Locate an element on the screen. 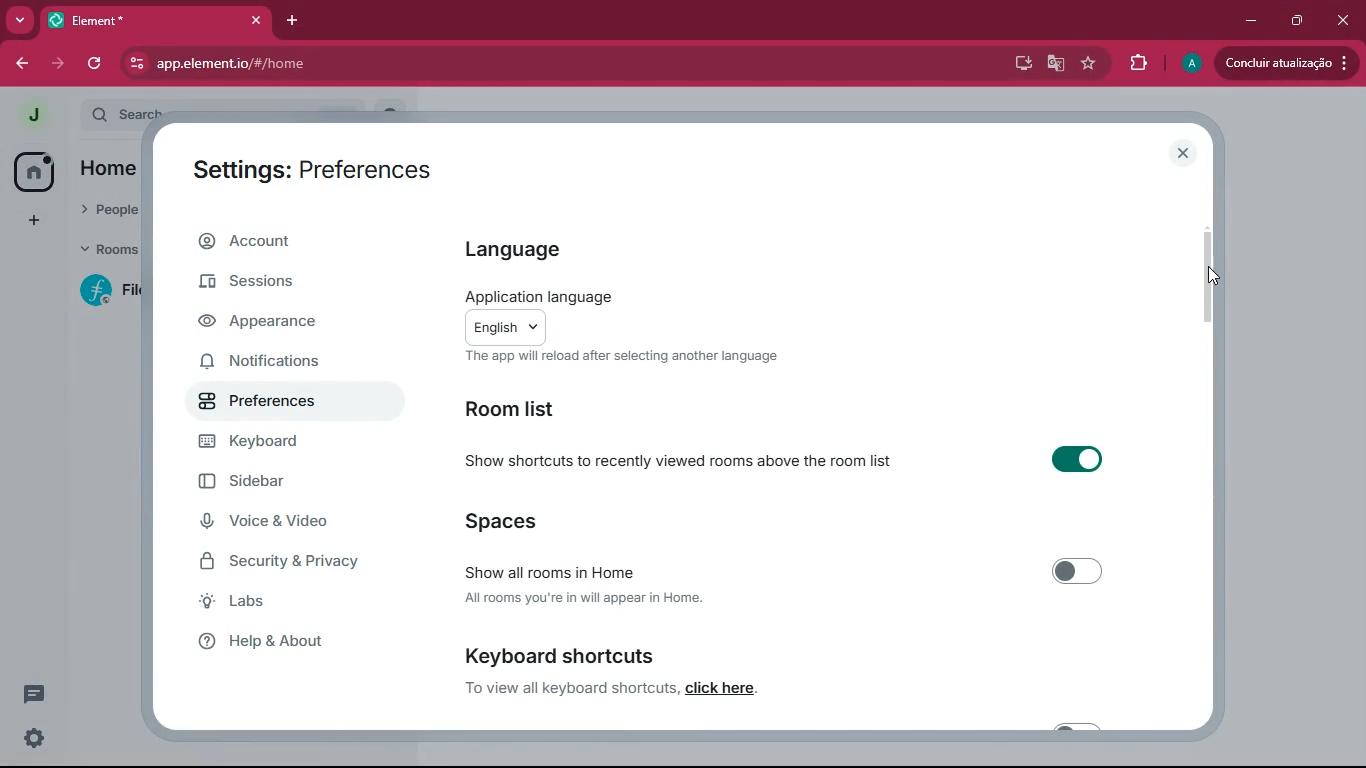  cursor is located at coordinates (1209, 277).